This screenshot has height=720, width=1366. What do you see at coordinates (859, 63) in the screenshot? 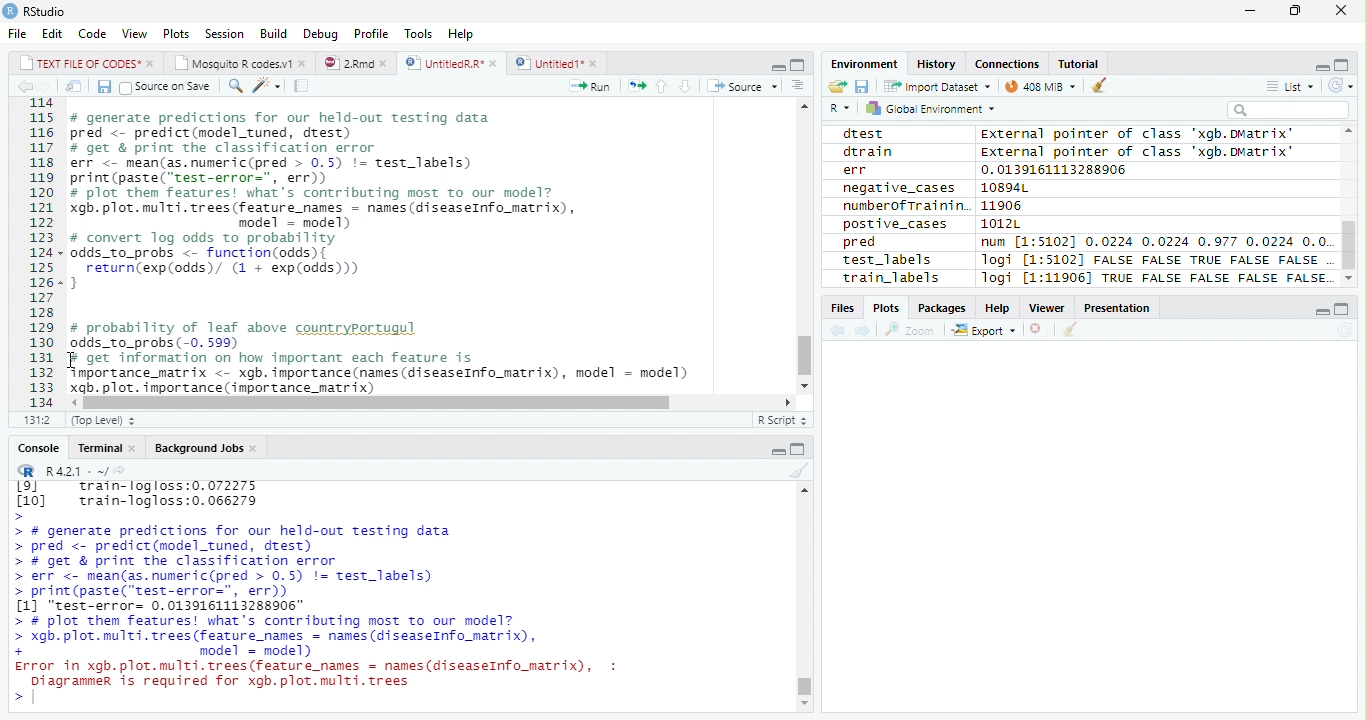
I see `Environment` at bounding box center [859, 63].